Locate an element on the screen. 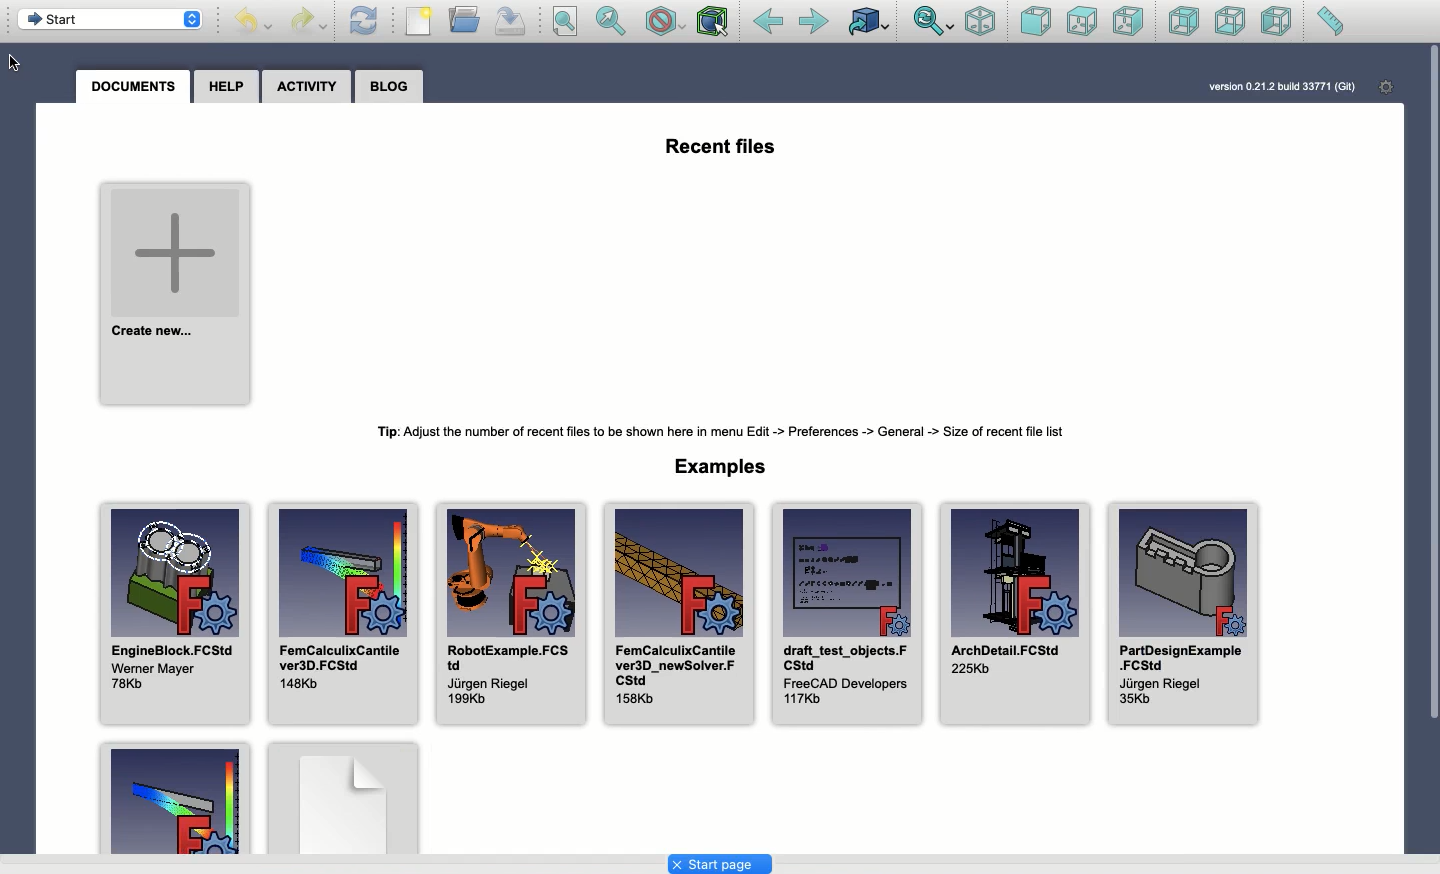 The width and height of the screenshot is (1440, 874). draft_test_objects.FCStd is located at coordinates (845, 615).